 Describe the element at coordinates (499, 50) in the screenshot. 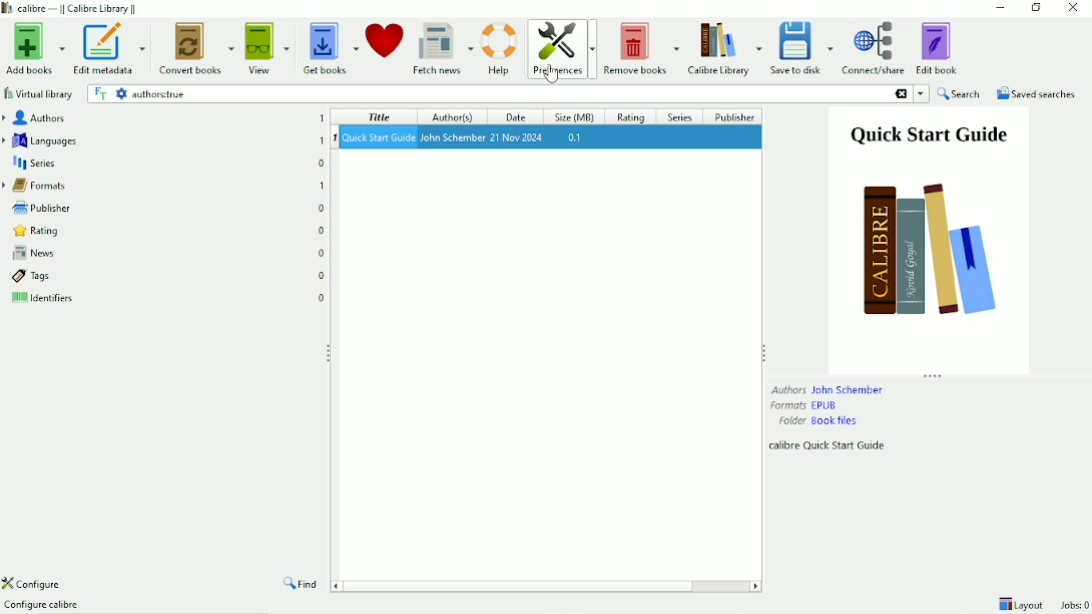

I see `Help` at that location.